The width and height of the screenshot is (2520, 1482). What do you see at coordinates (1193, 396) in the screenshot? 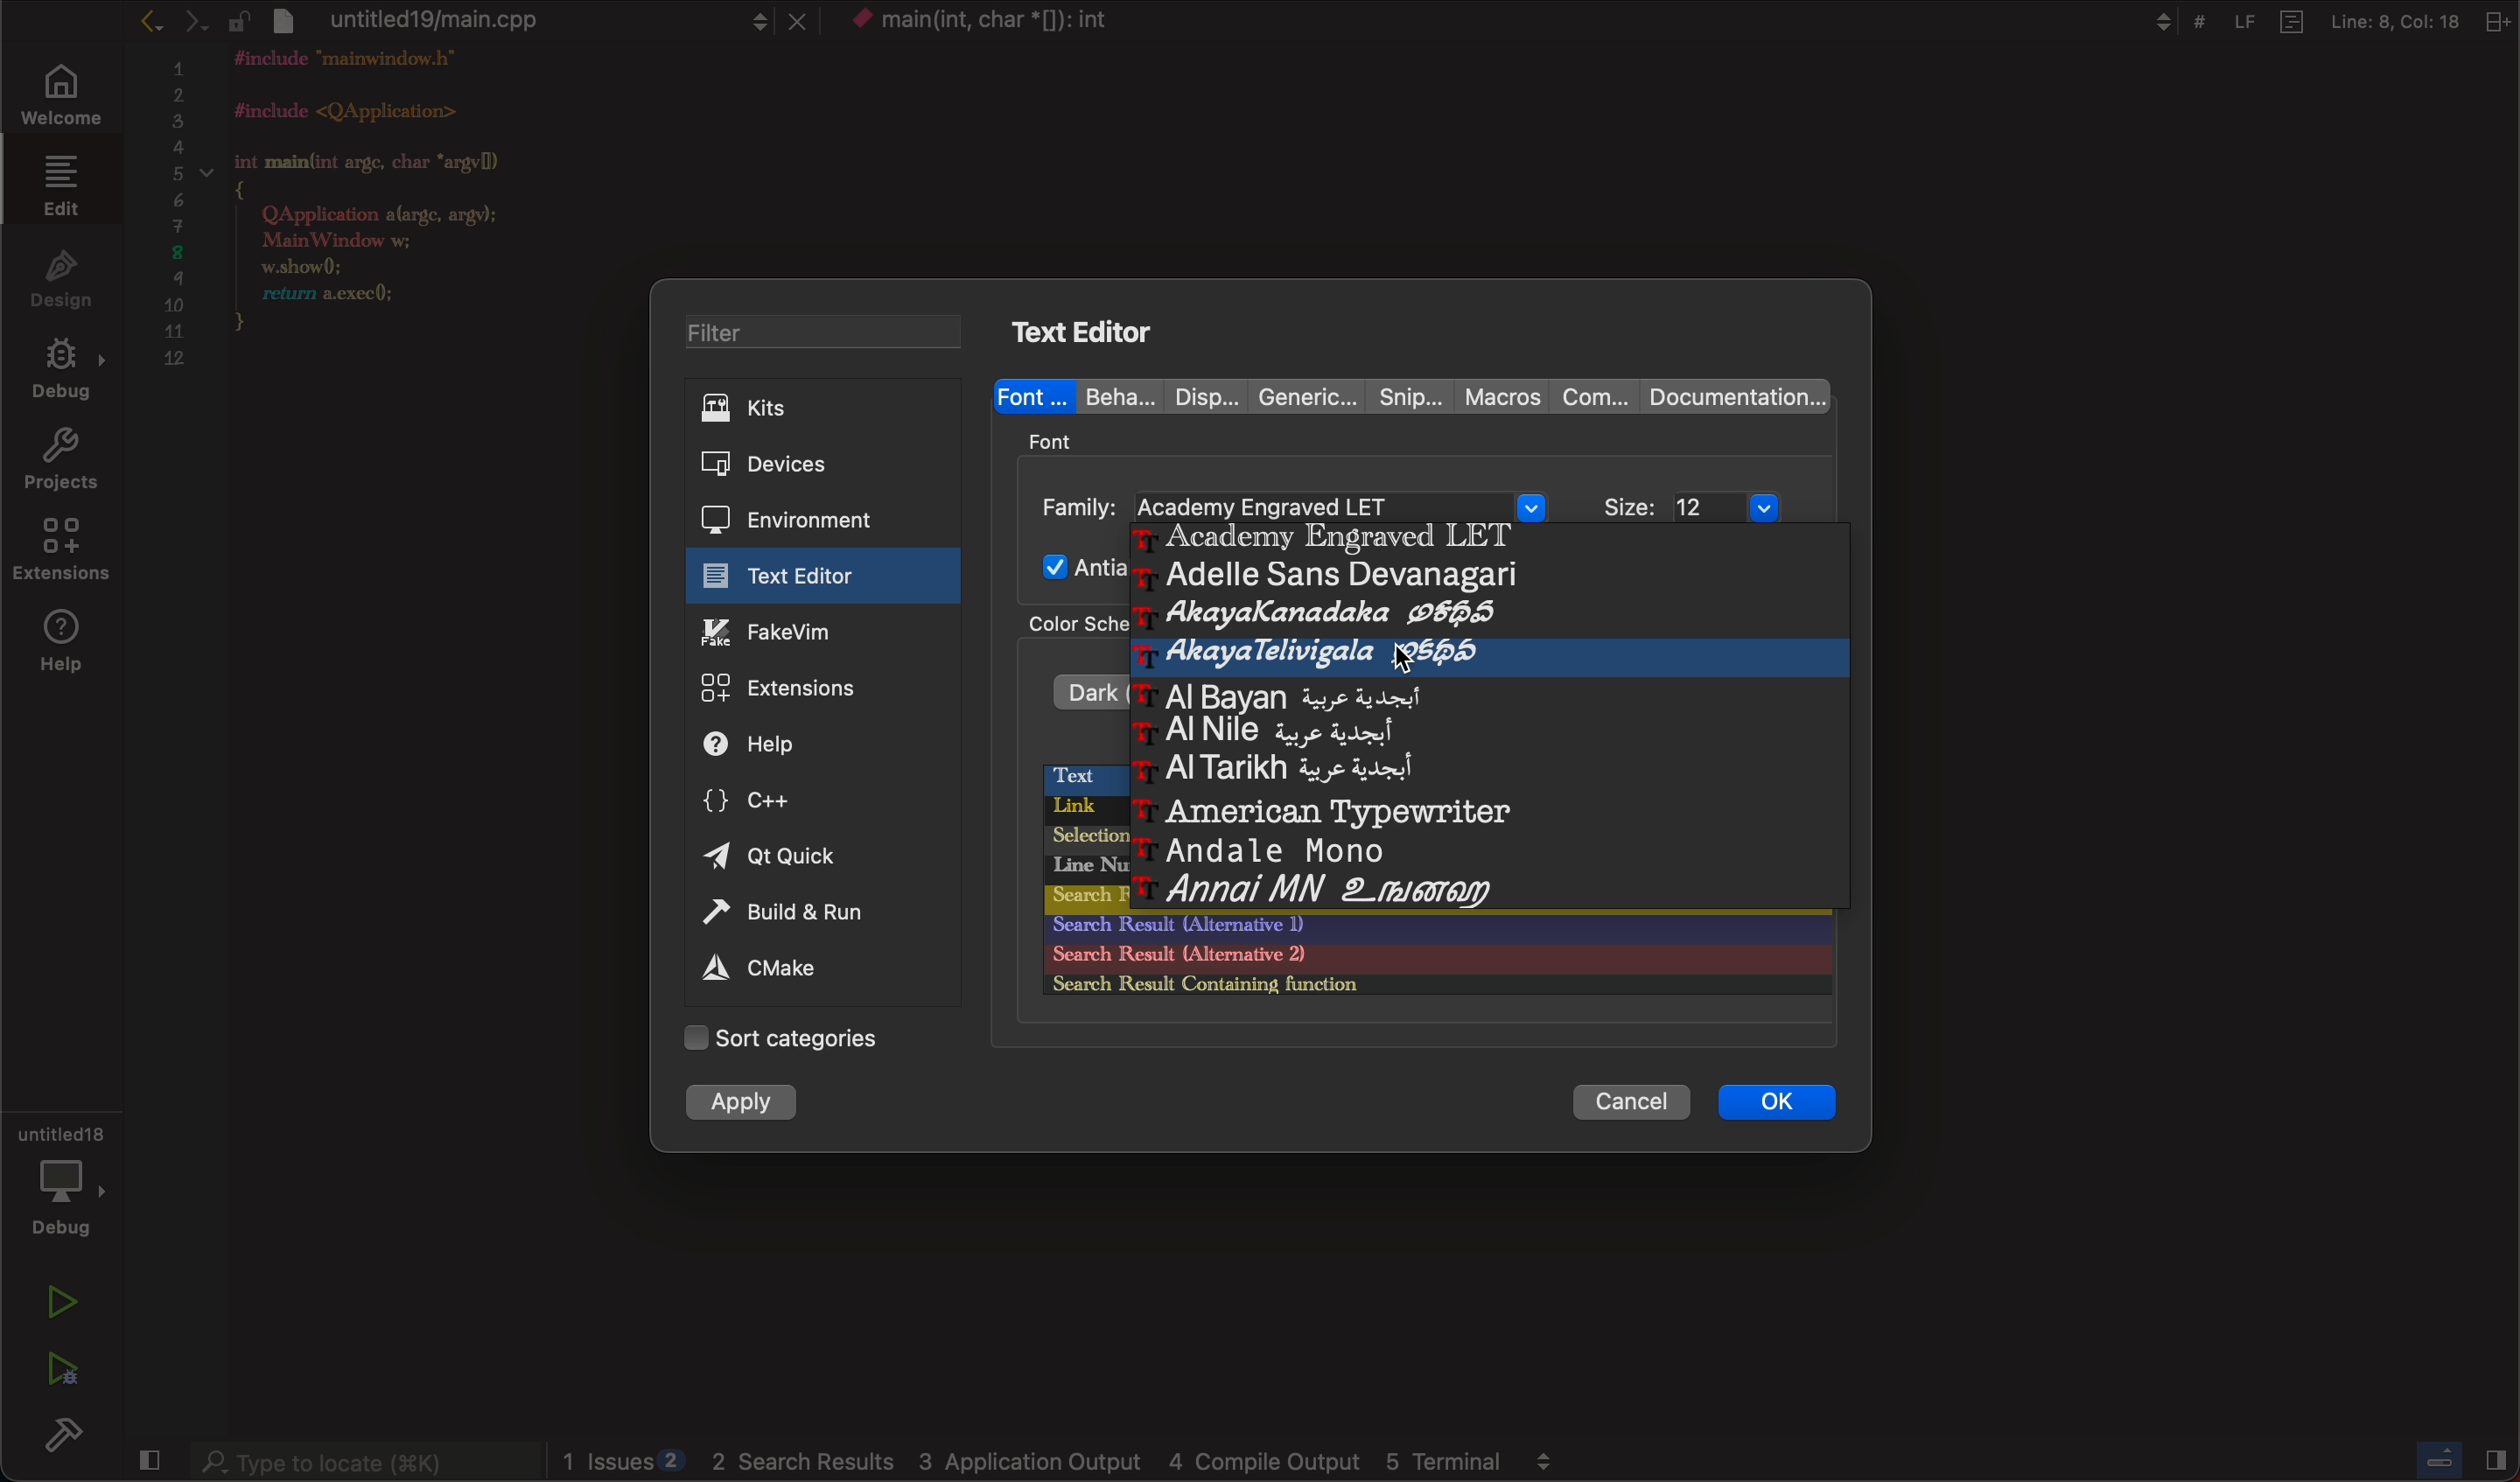
I see `disp` at bounding box center [1193, 396].